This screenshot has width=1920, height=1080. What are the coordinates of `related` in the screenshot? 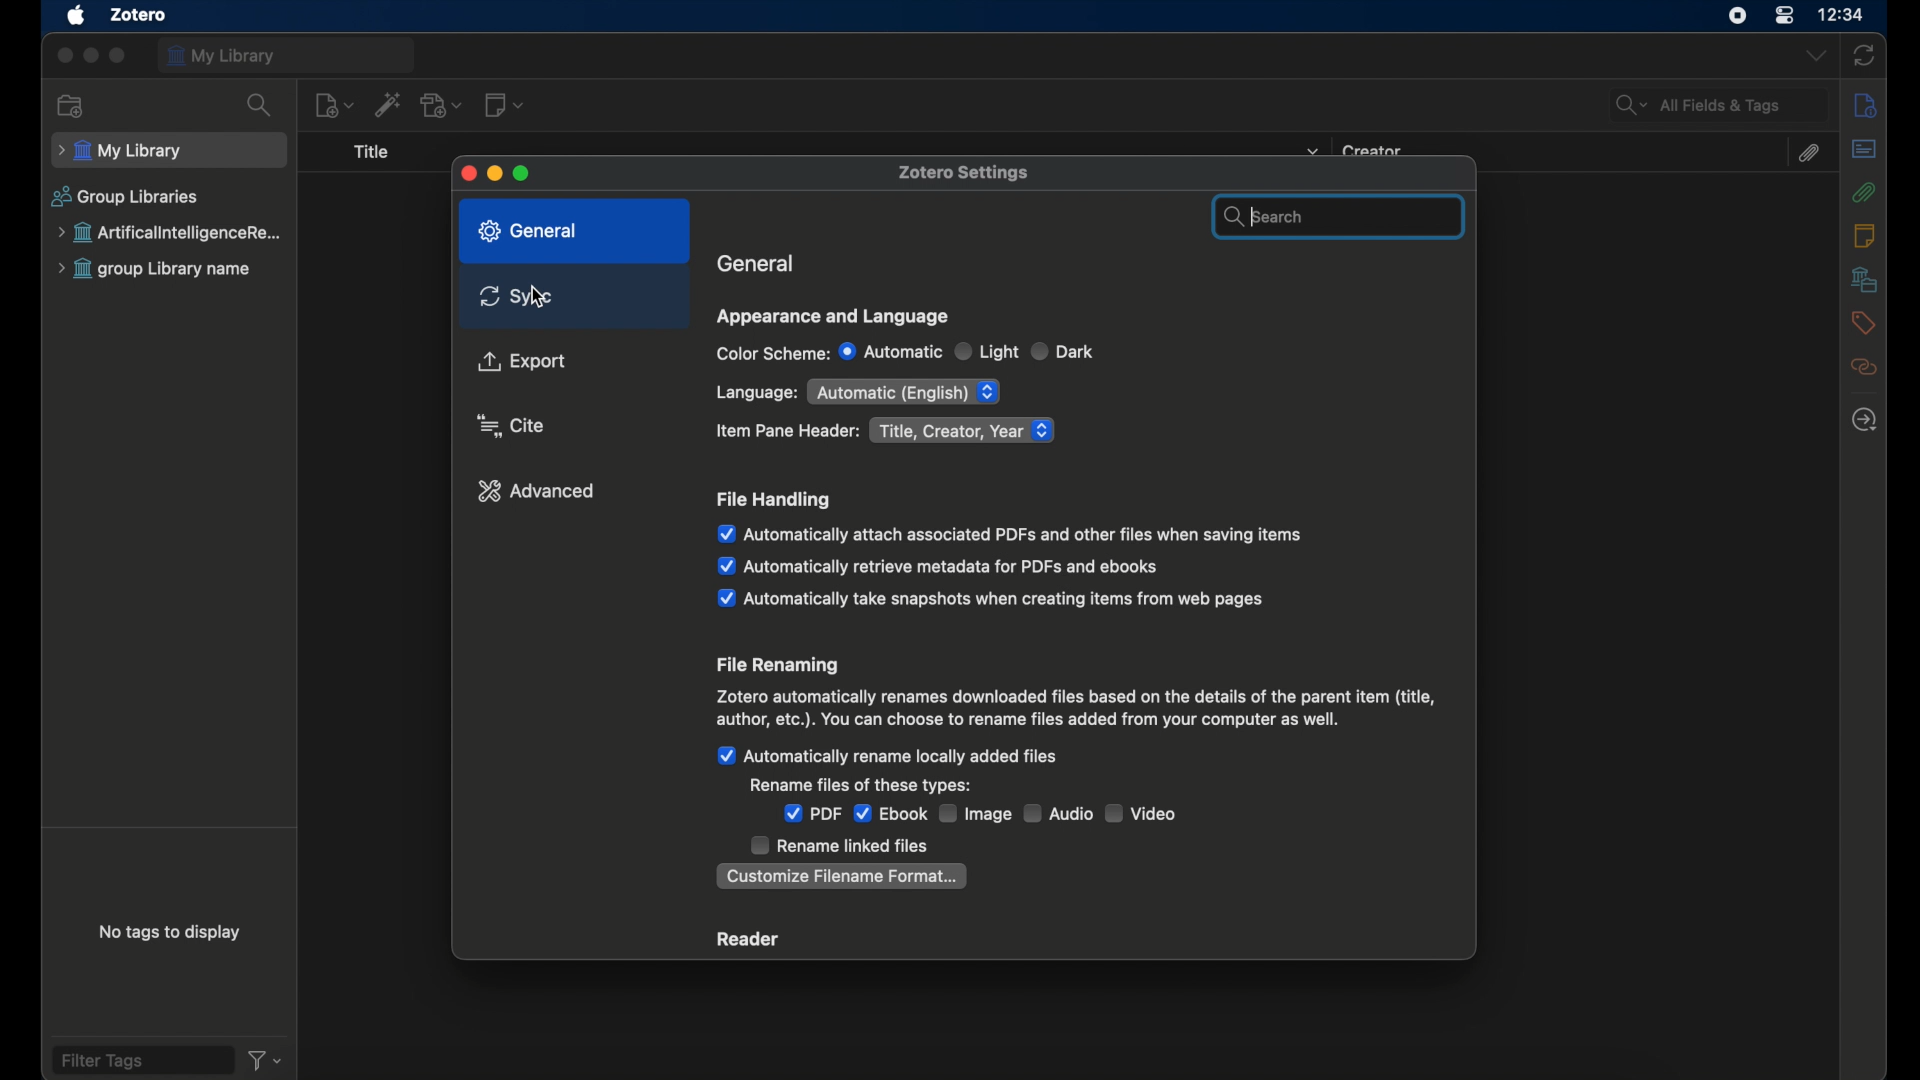 It's located at (1863, 368).